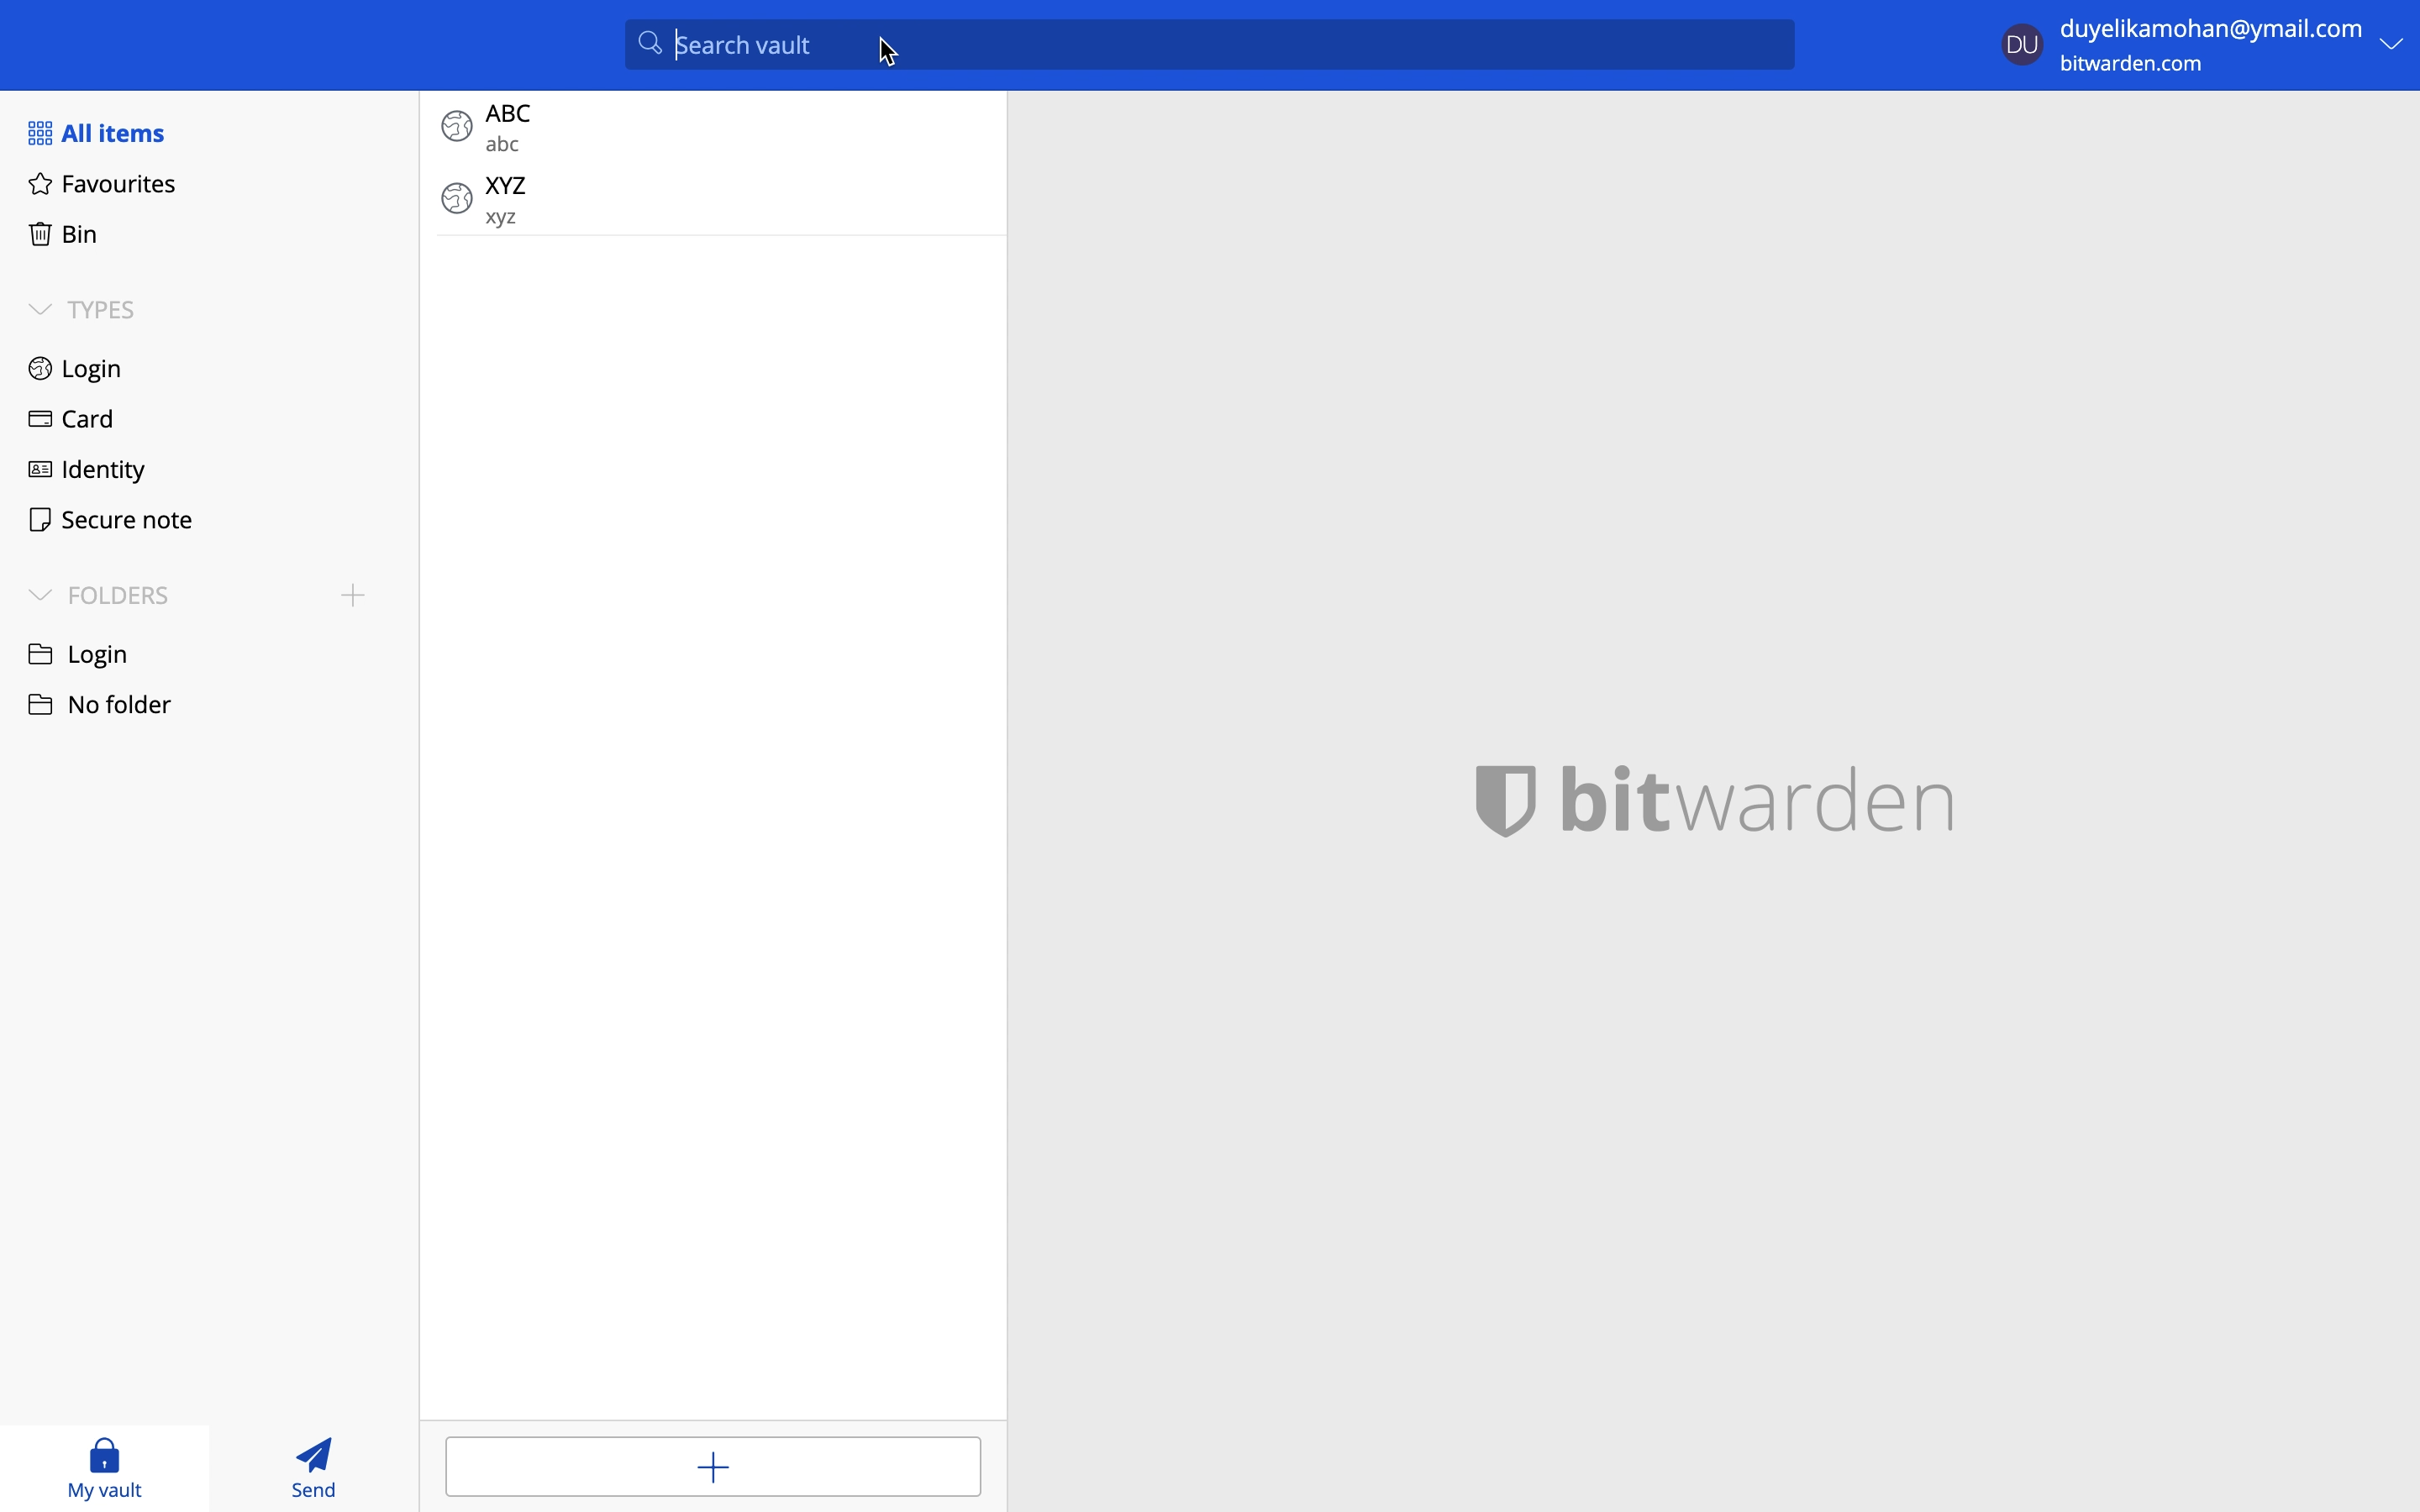 This screenshot has width=2420, height=1512. Describe the element at coordinates (96, 310) in the screenshot. I see `types` at that location.